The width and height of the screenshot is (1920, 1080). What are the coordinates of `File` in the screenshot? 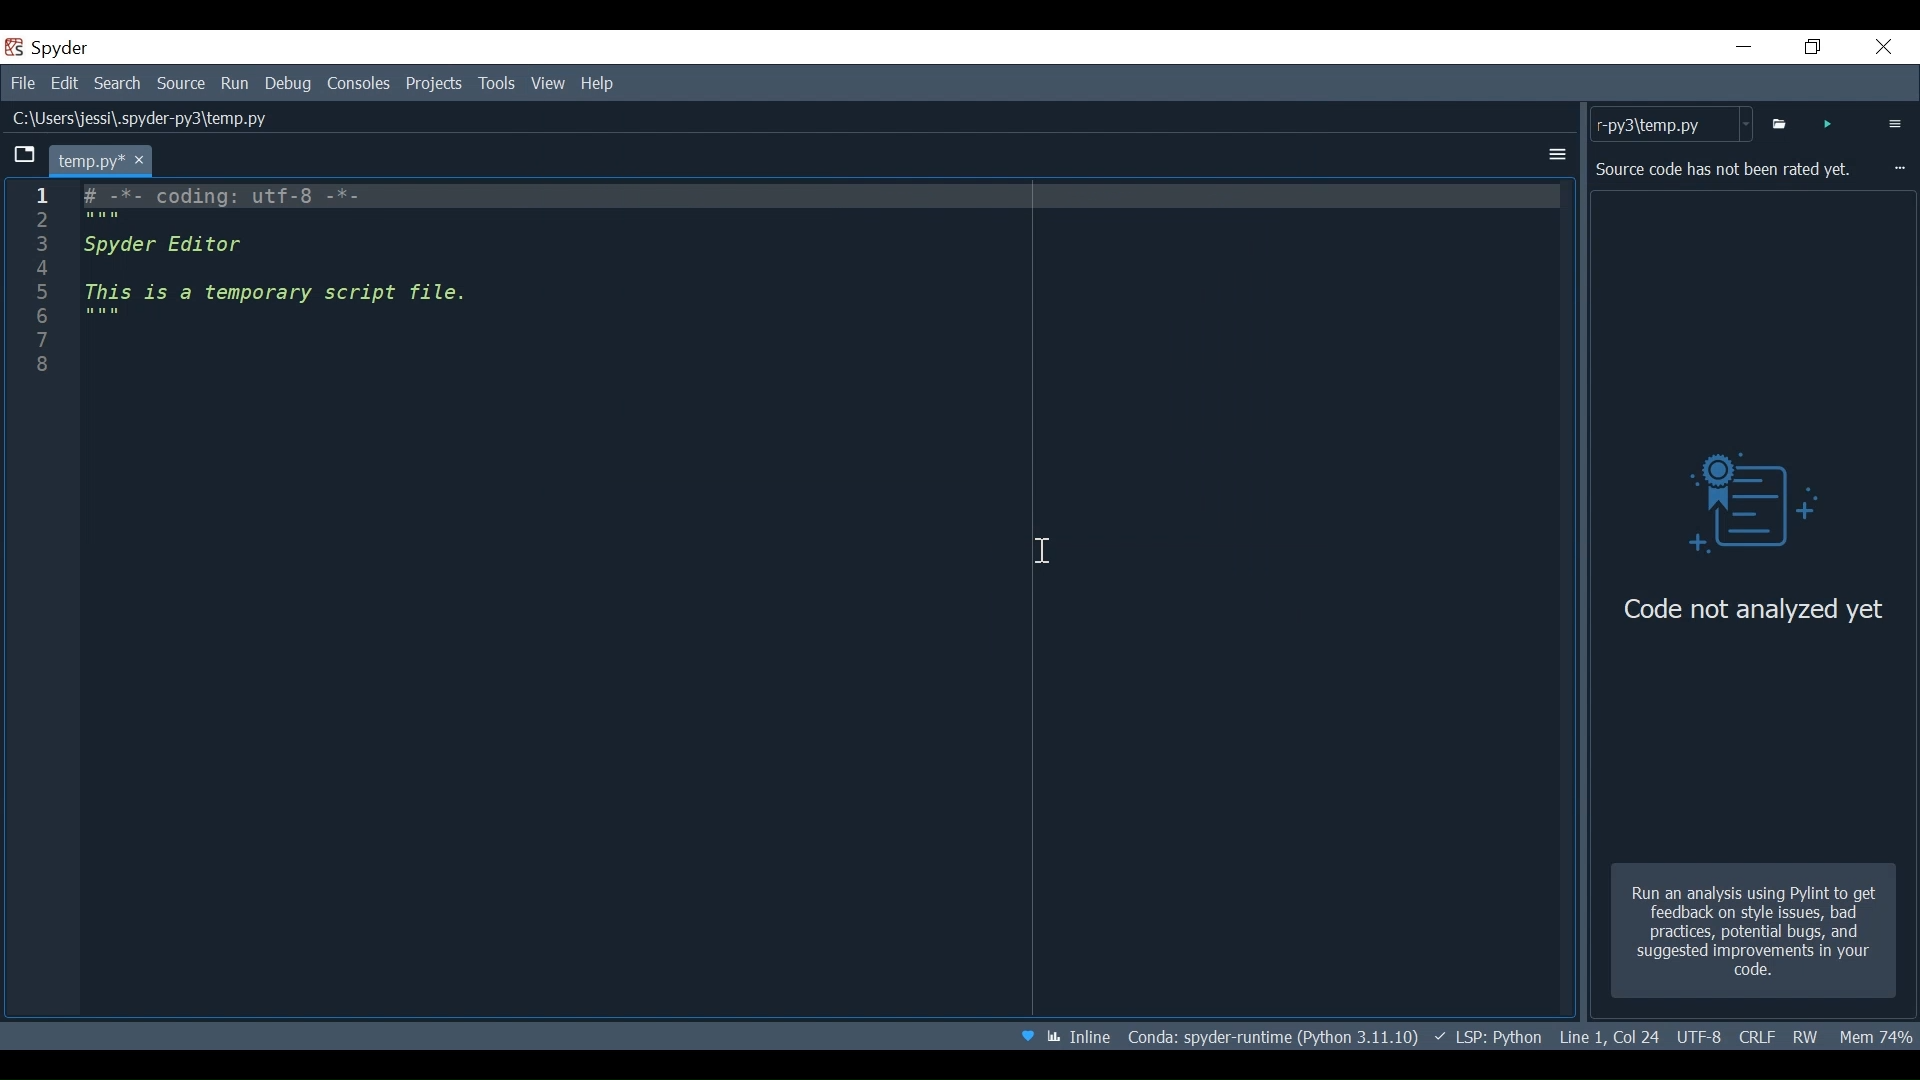 It's located at (20, 82).